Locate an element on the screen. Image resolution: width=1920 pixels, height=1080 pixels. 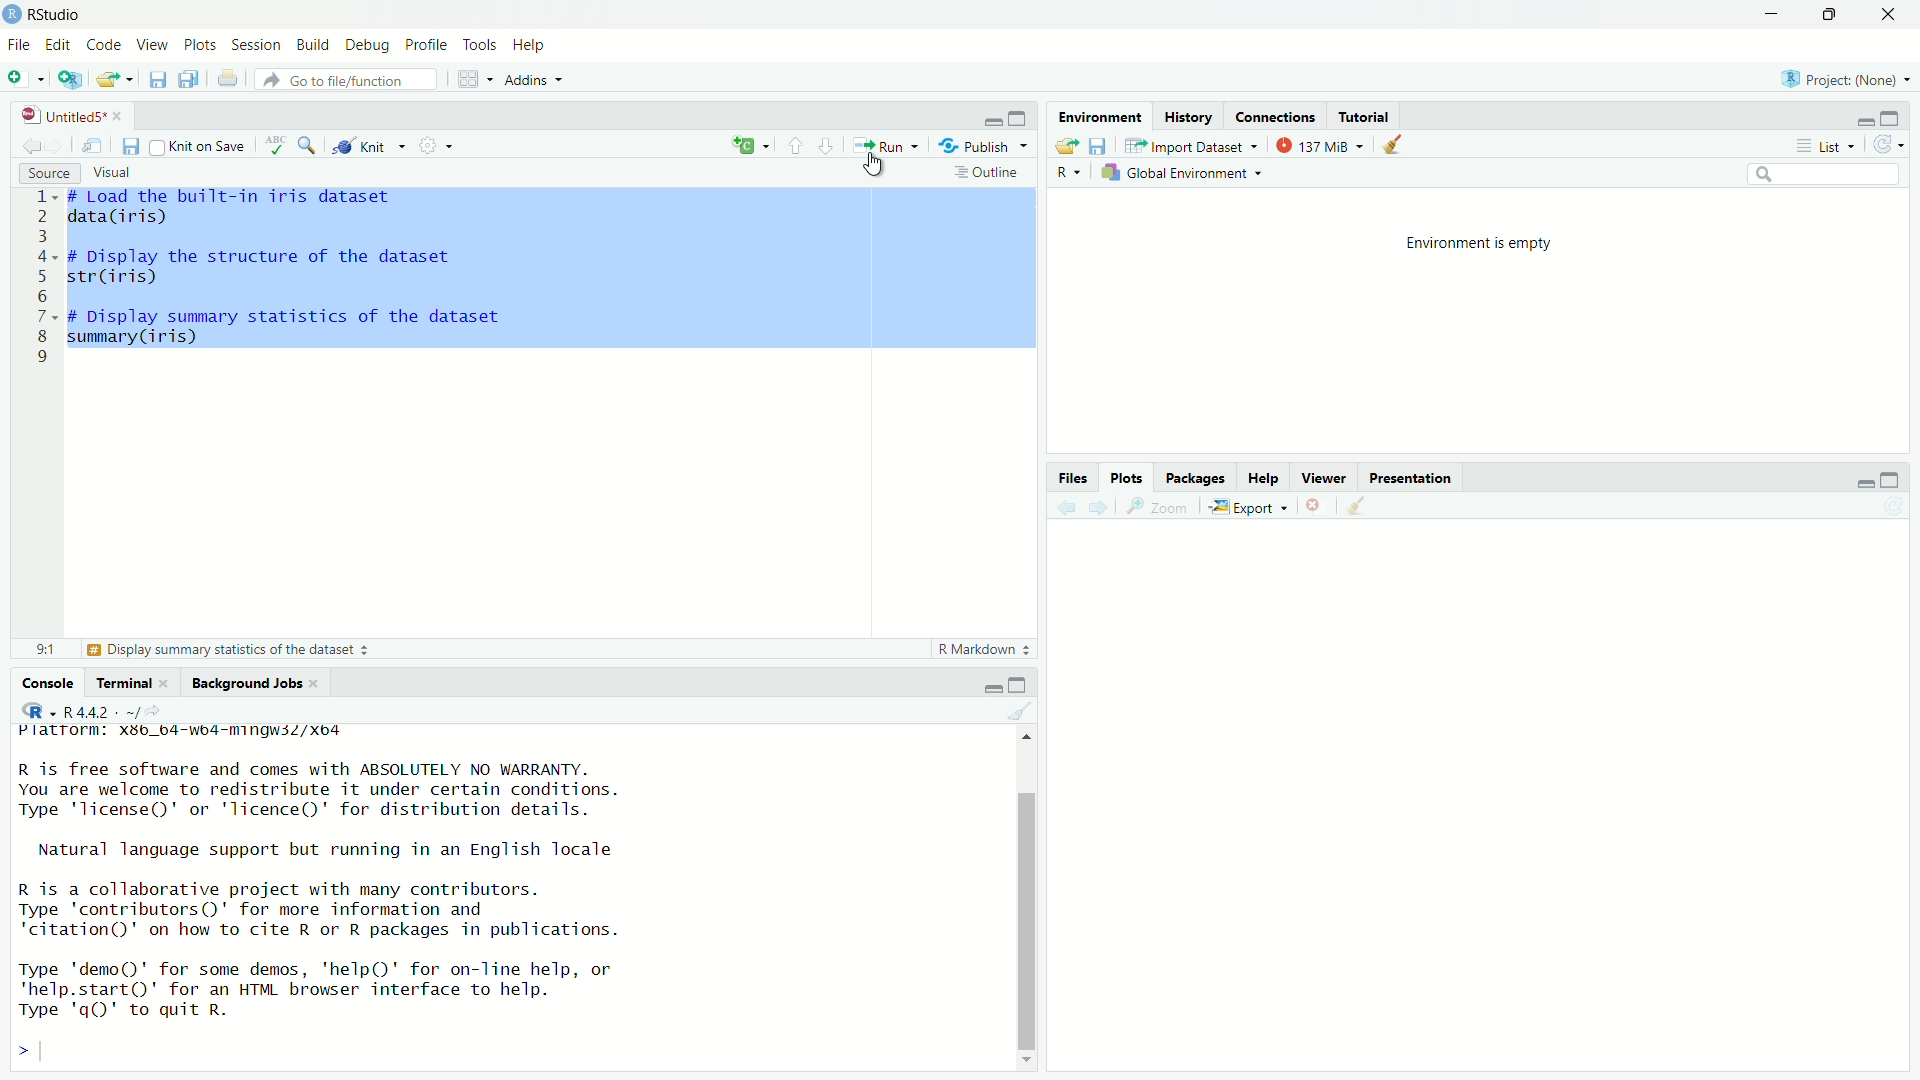
Create new project is located at coordinates (70, 81).